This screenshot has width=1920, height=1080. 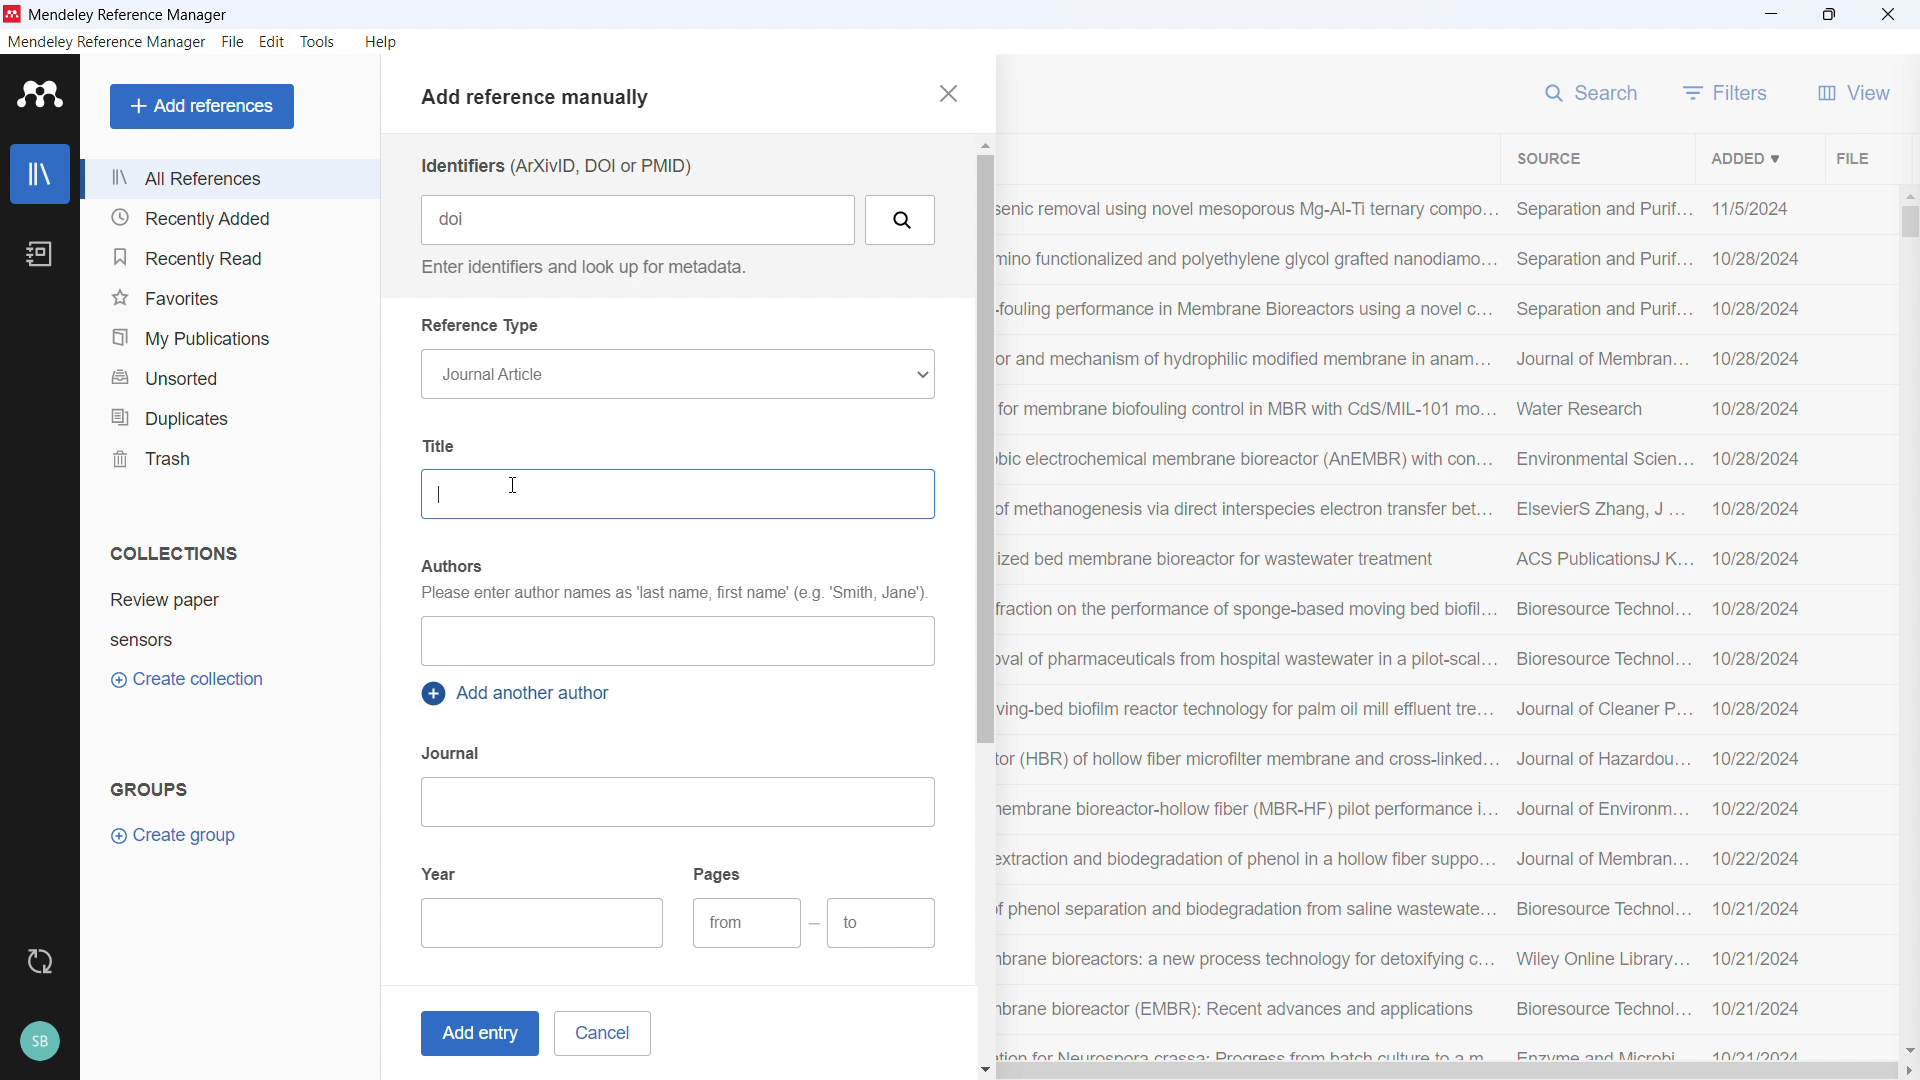 I want to click on Sync , so click(x=39, y=962).